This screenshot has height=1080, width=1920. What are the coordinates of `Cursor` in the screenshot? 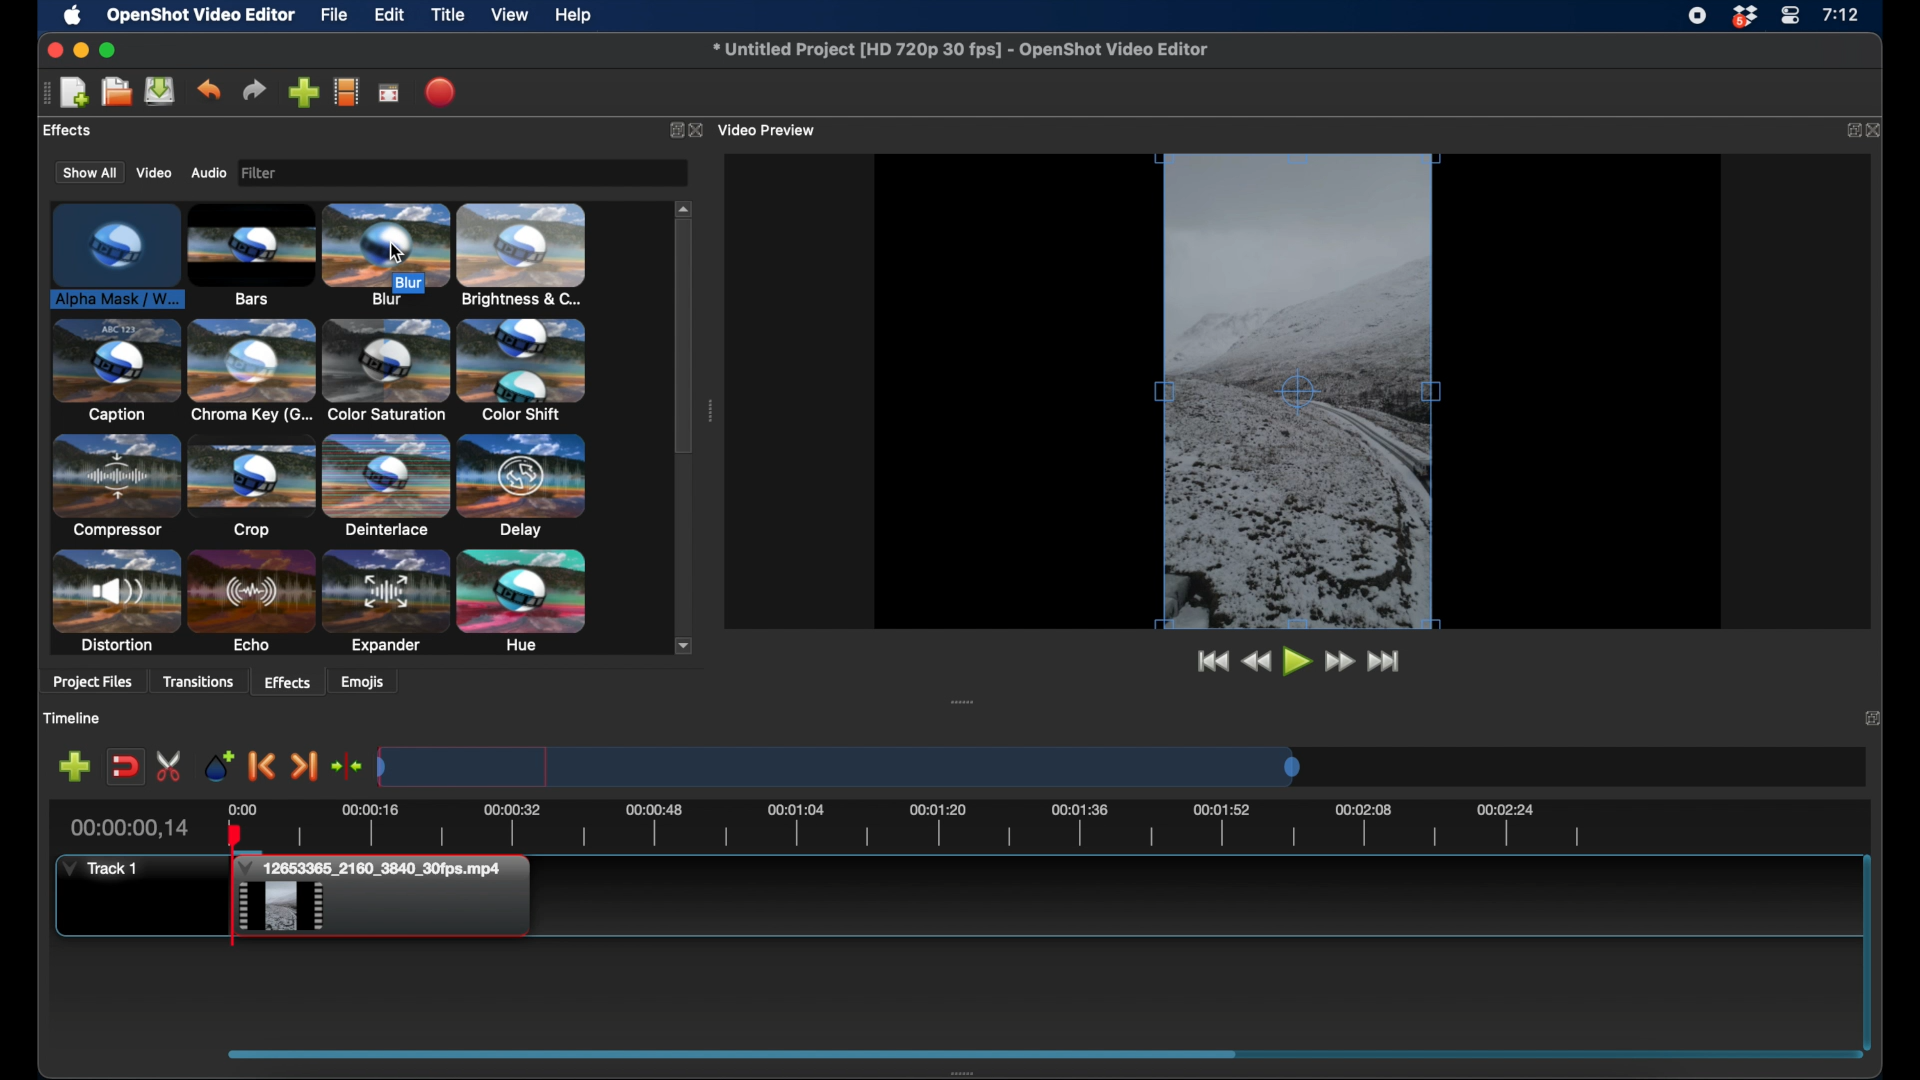 It's located at (397, 253).